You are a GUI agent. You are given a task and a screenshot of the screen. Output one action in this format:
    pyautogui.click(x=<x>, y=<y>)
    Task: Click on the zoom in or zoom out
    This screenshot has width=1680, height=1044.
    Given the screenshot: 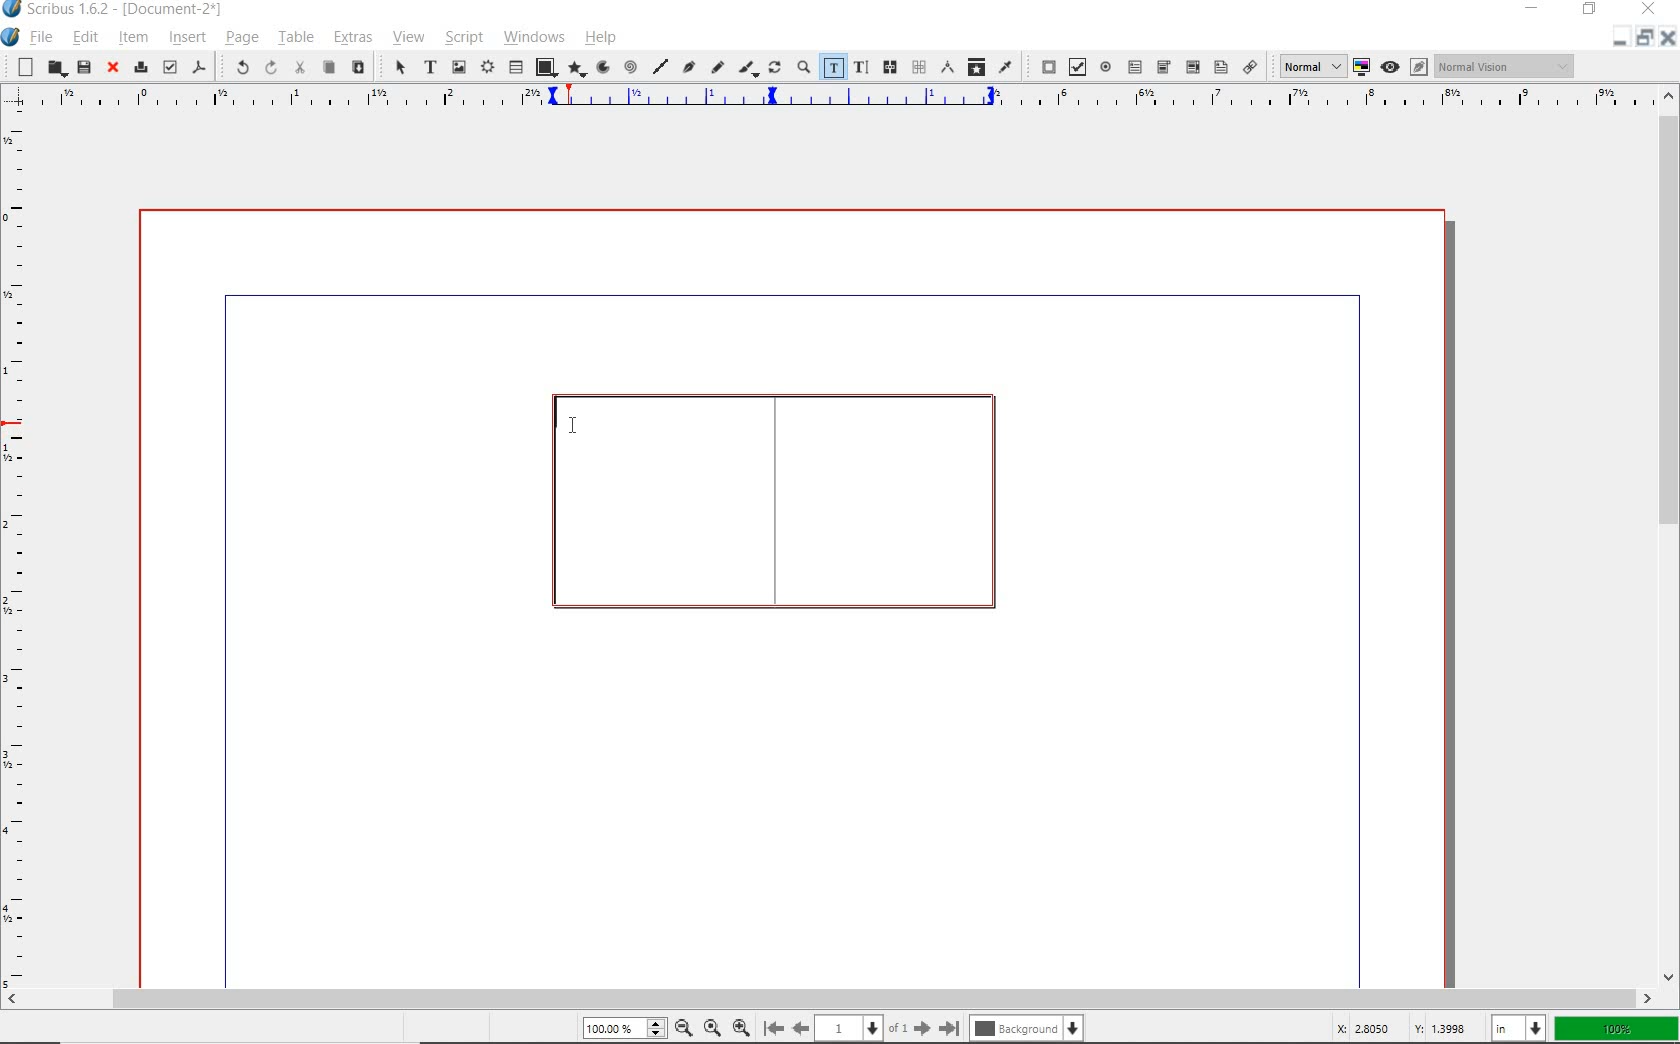 What is the action you would take?
    pyautogui.click(x=802, y=67)
    